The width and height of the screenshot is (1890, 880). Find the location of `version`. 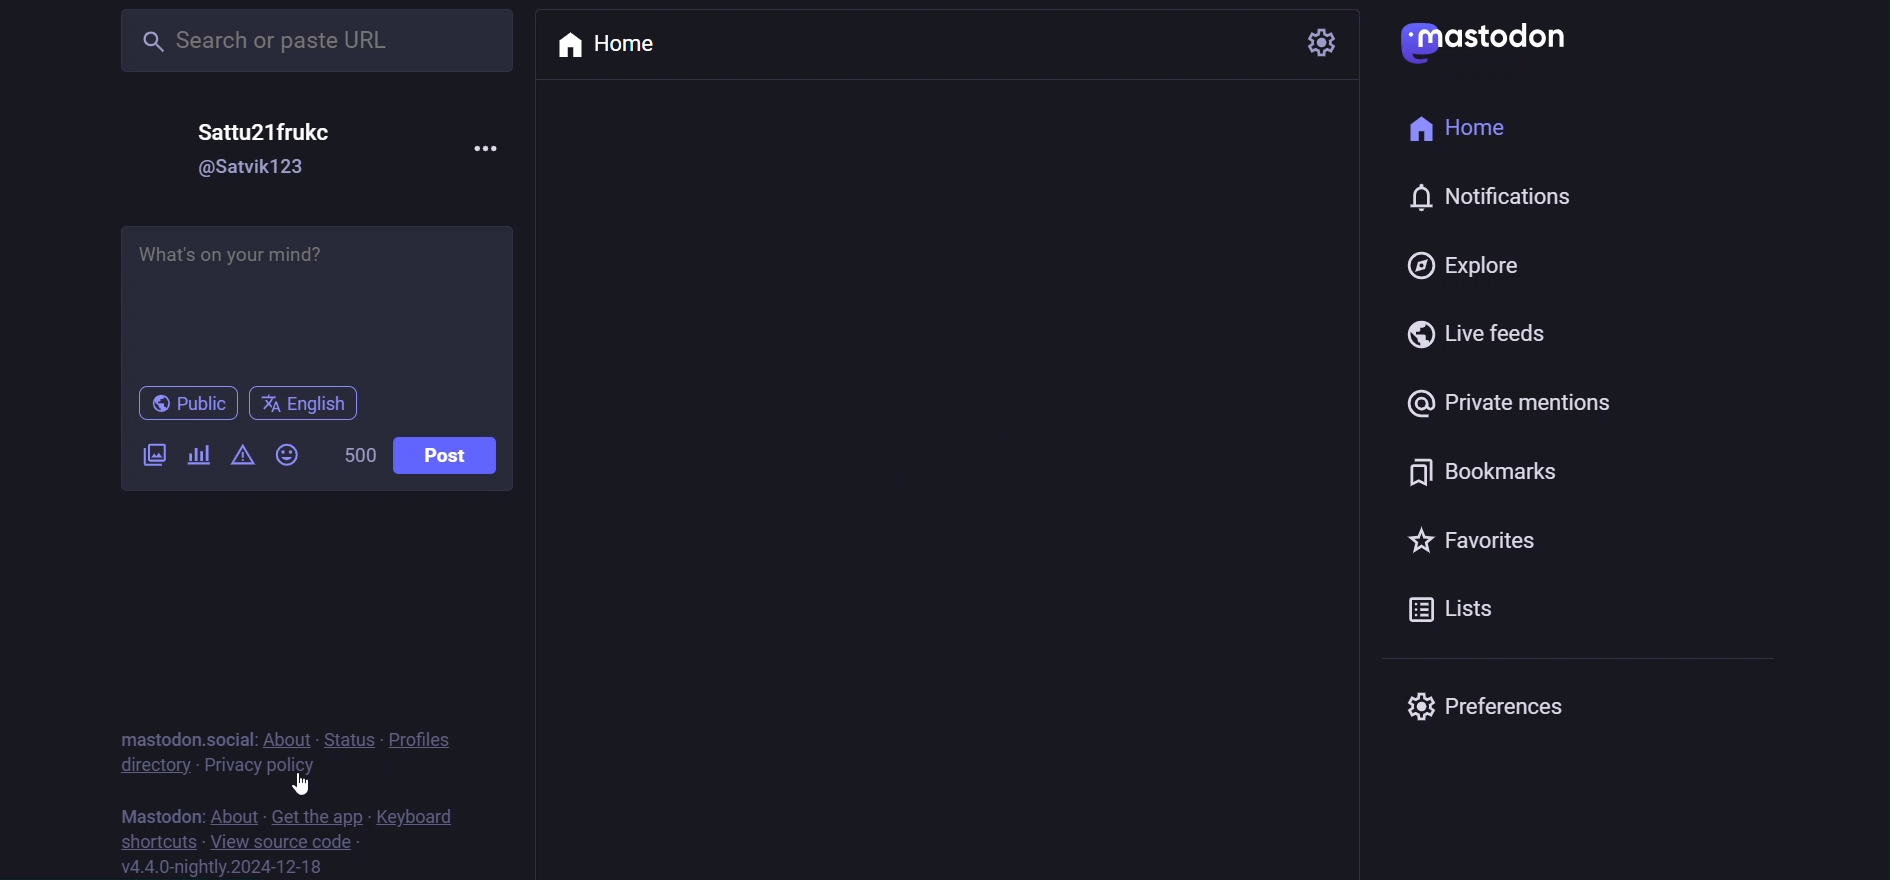

version is located at coordinates (227, 866).